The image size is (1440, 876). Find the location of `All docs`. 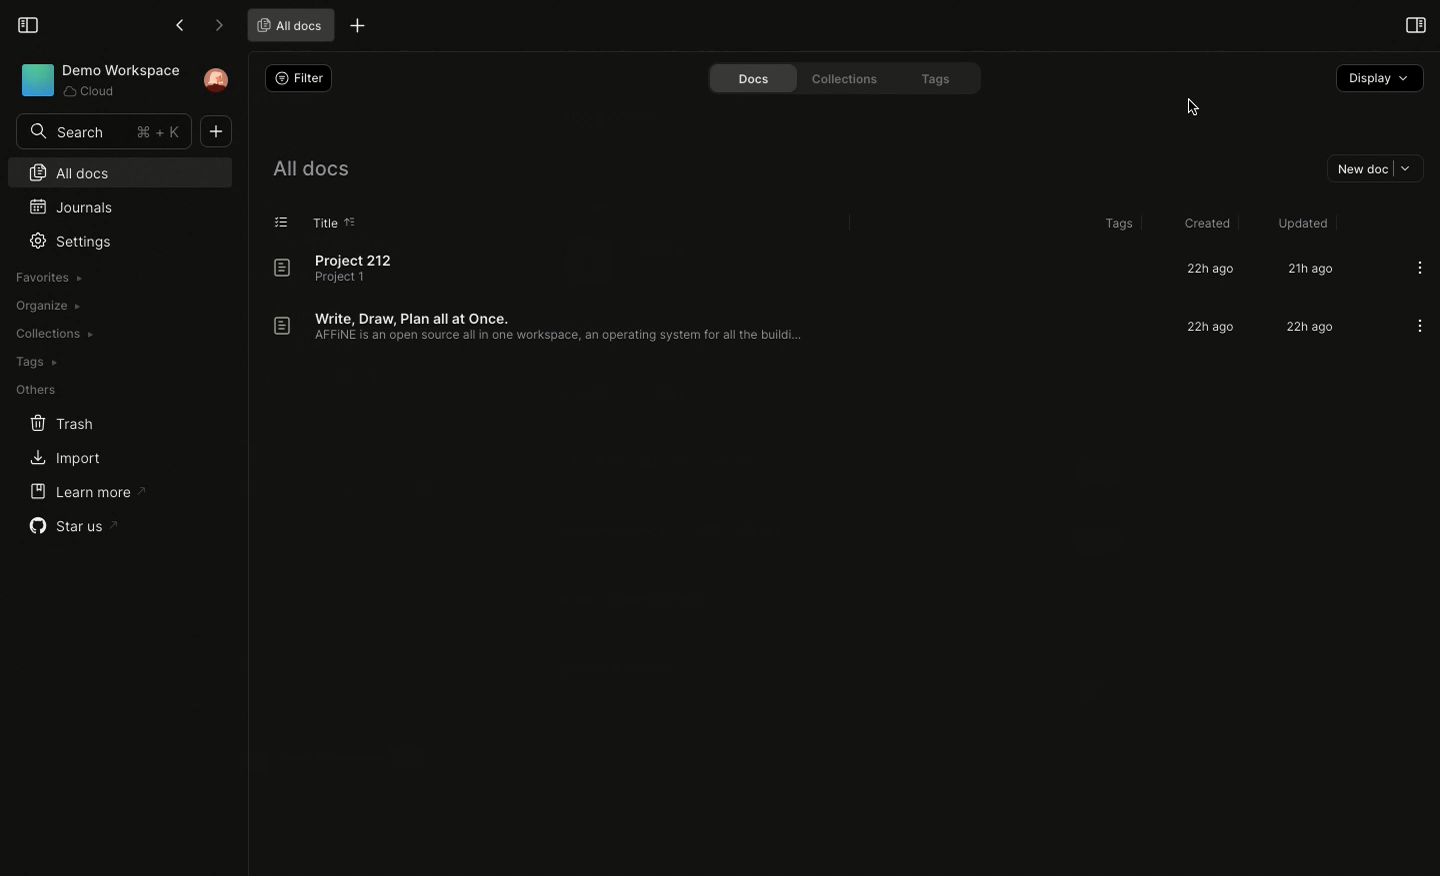

All docs is located at coordinates (312, 166).